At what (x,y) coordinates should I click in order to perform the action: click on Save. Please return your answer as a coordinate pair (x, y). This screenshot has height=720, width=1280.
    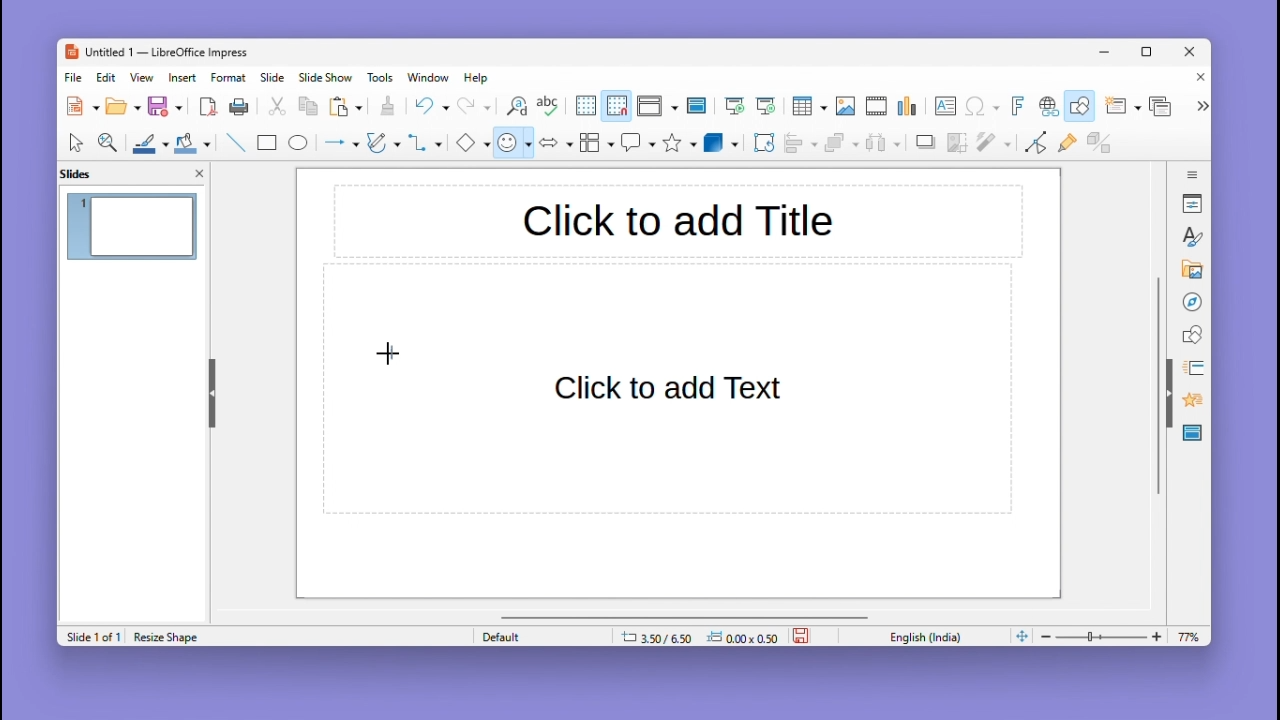
    Looking at the image, I should click on (166, 106).